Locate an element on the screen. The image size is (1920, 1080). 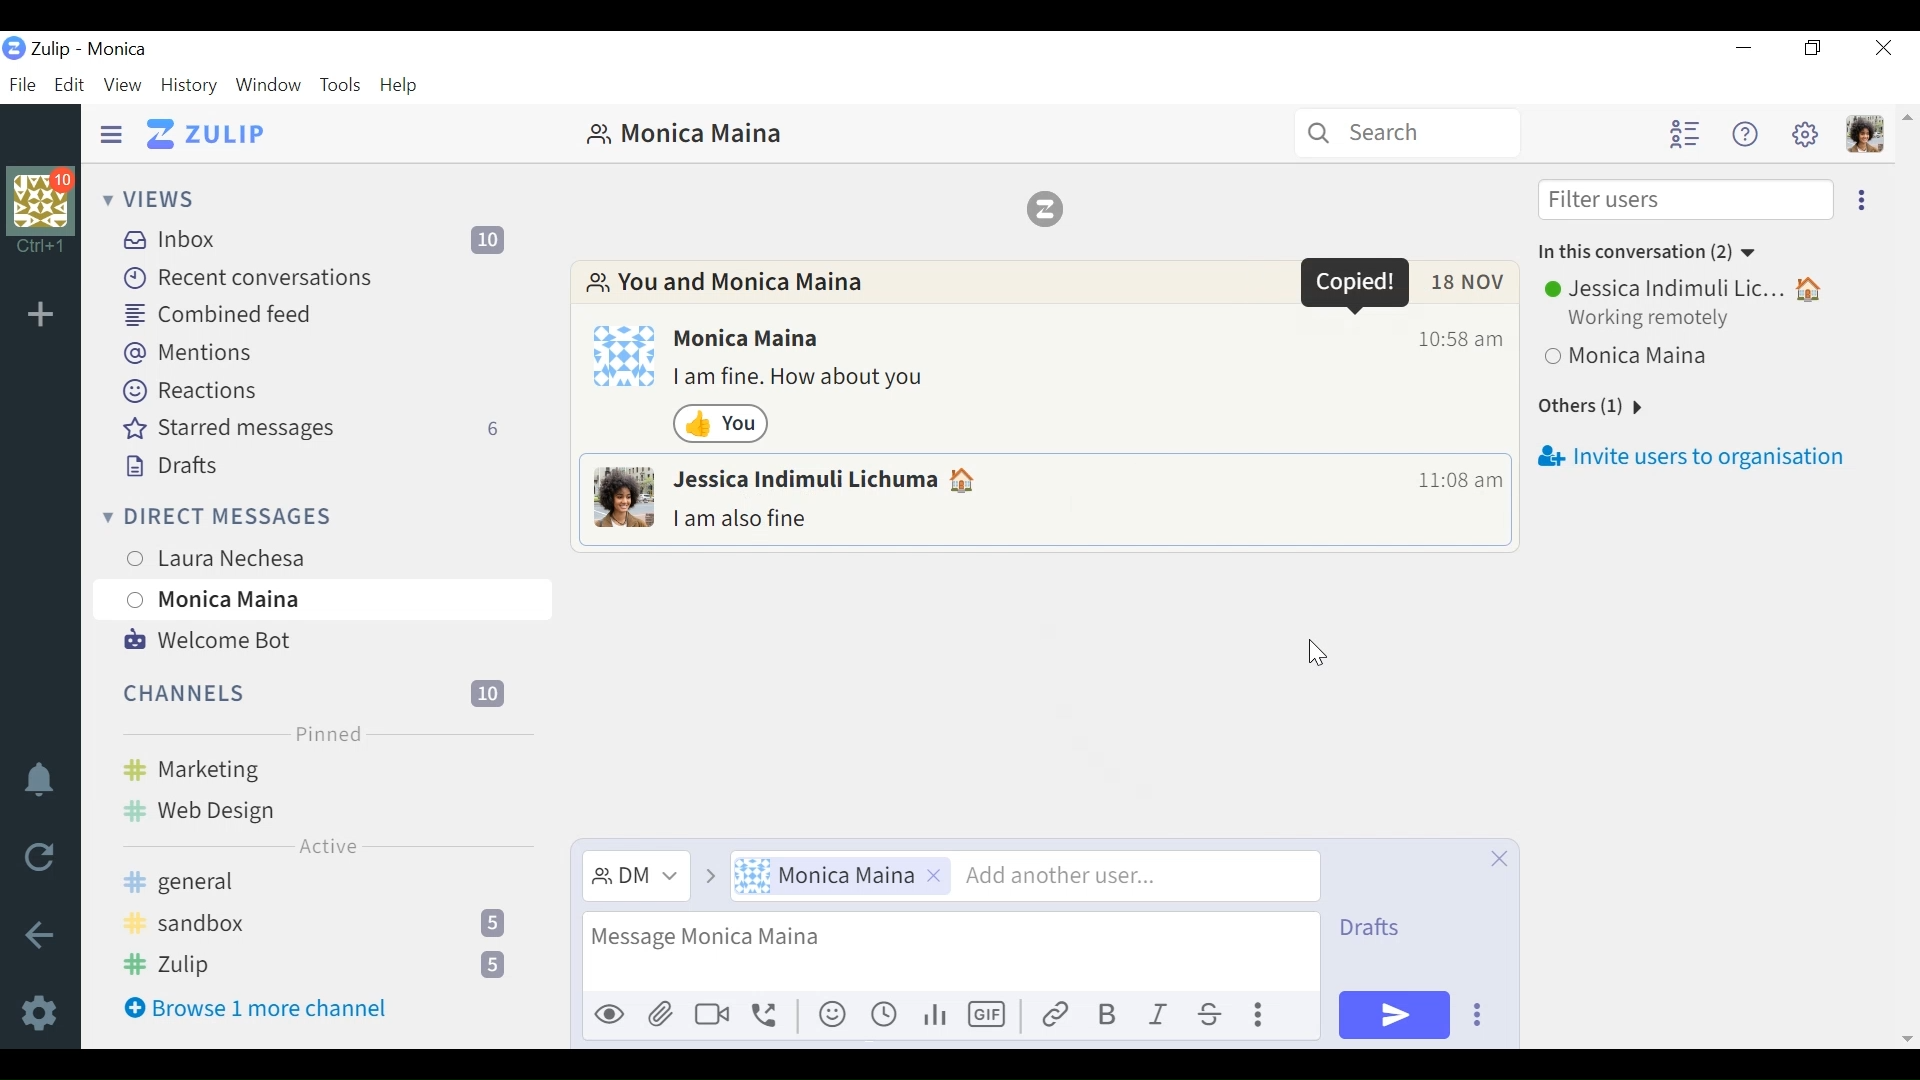
Mentions is located at coordinates (187, 352).